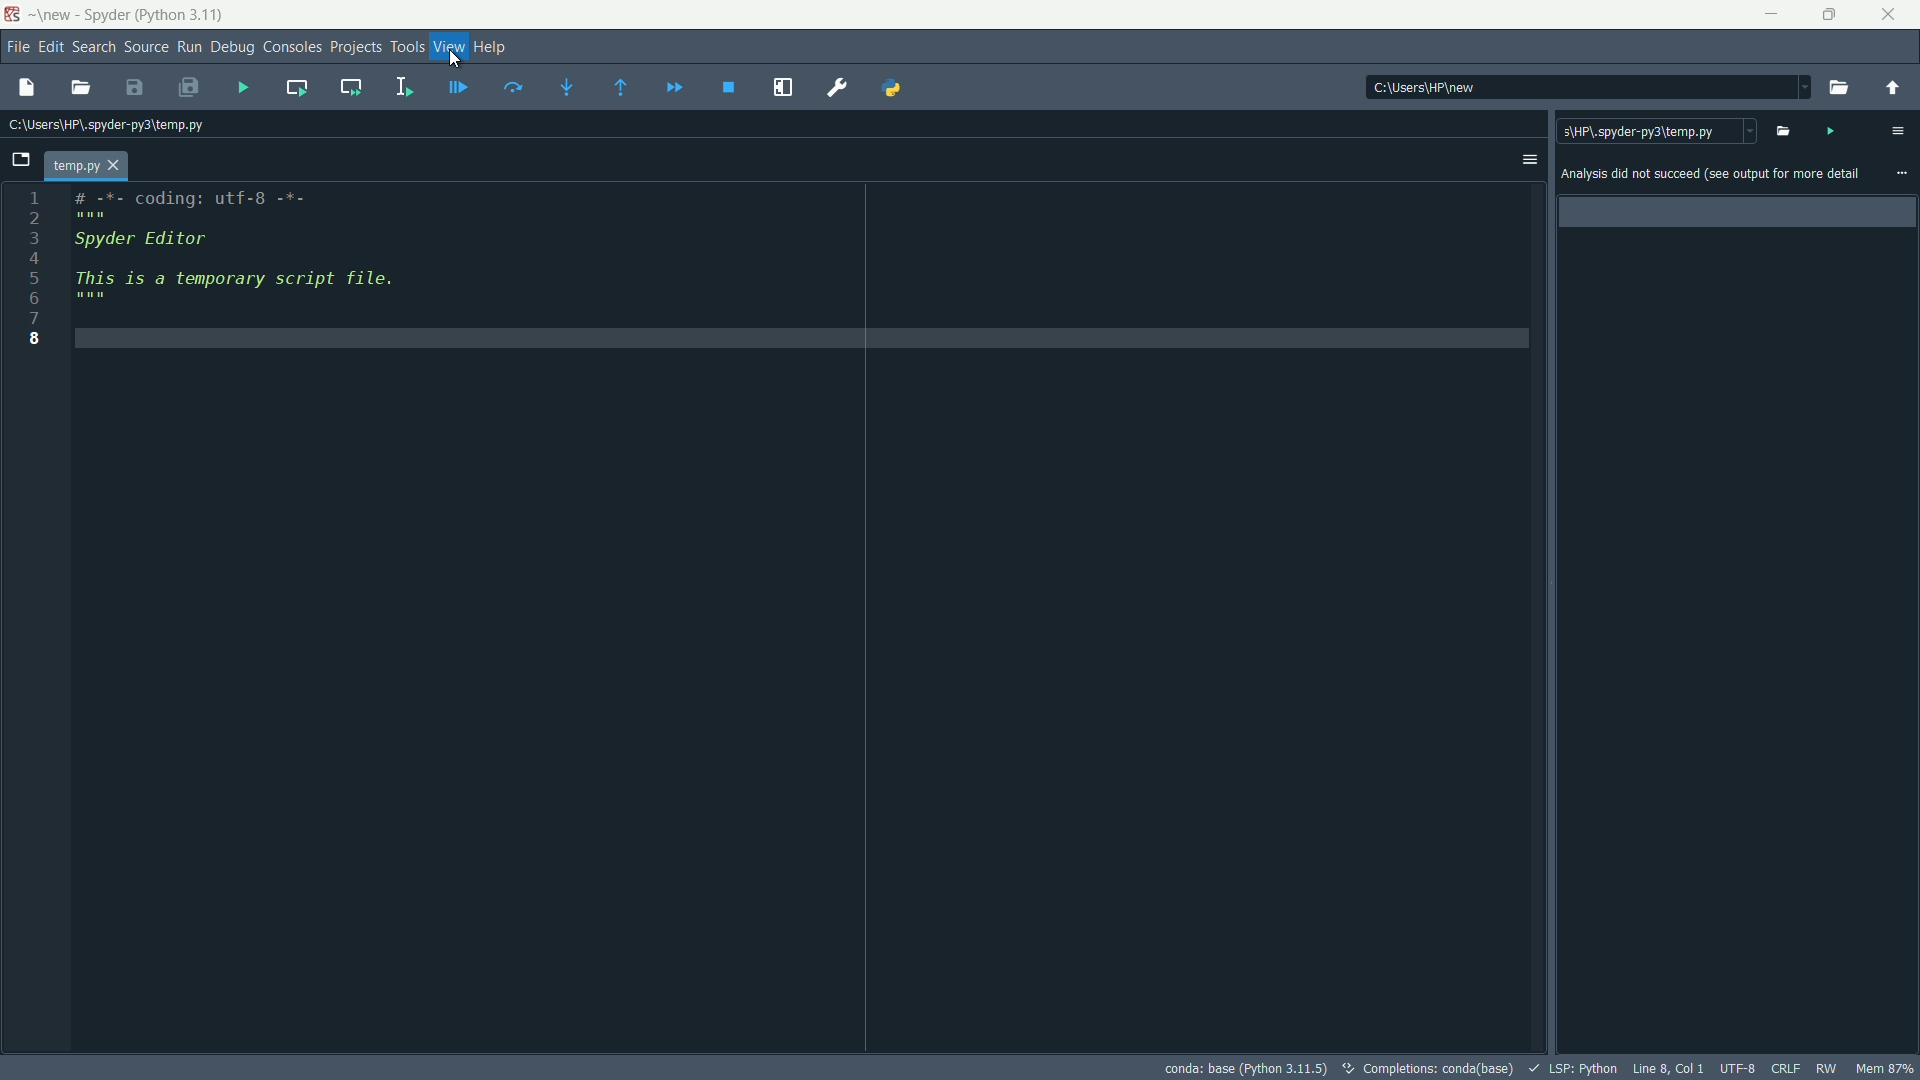  I want to click on run menu, so click(188, 49).